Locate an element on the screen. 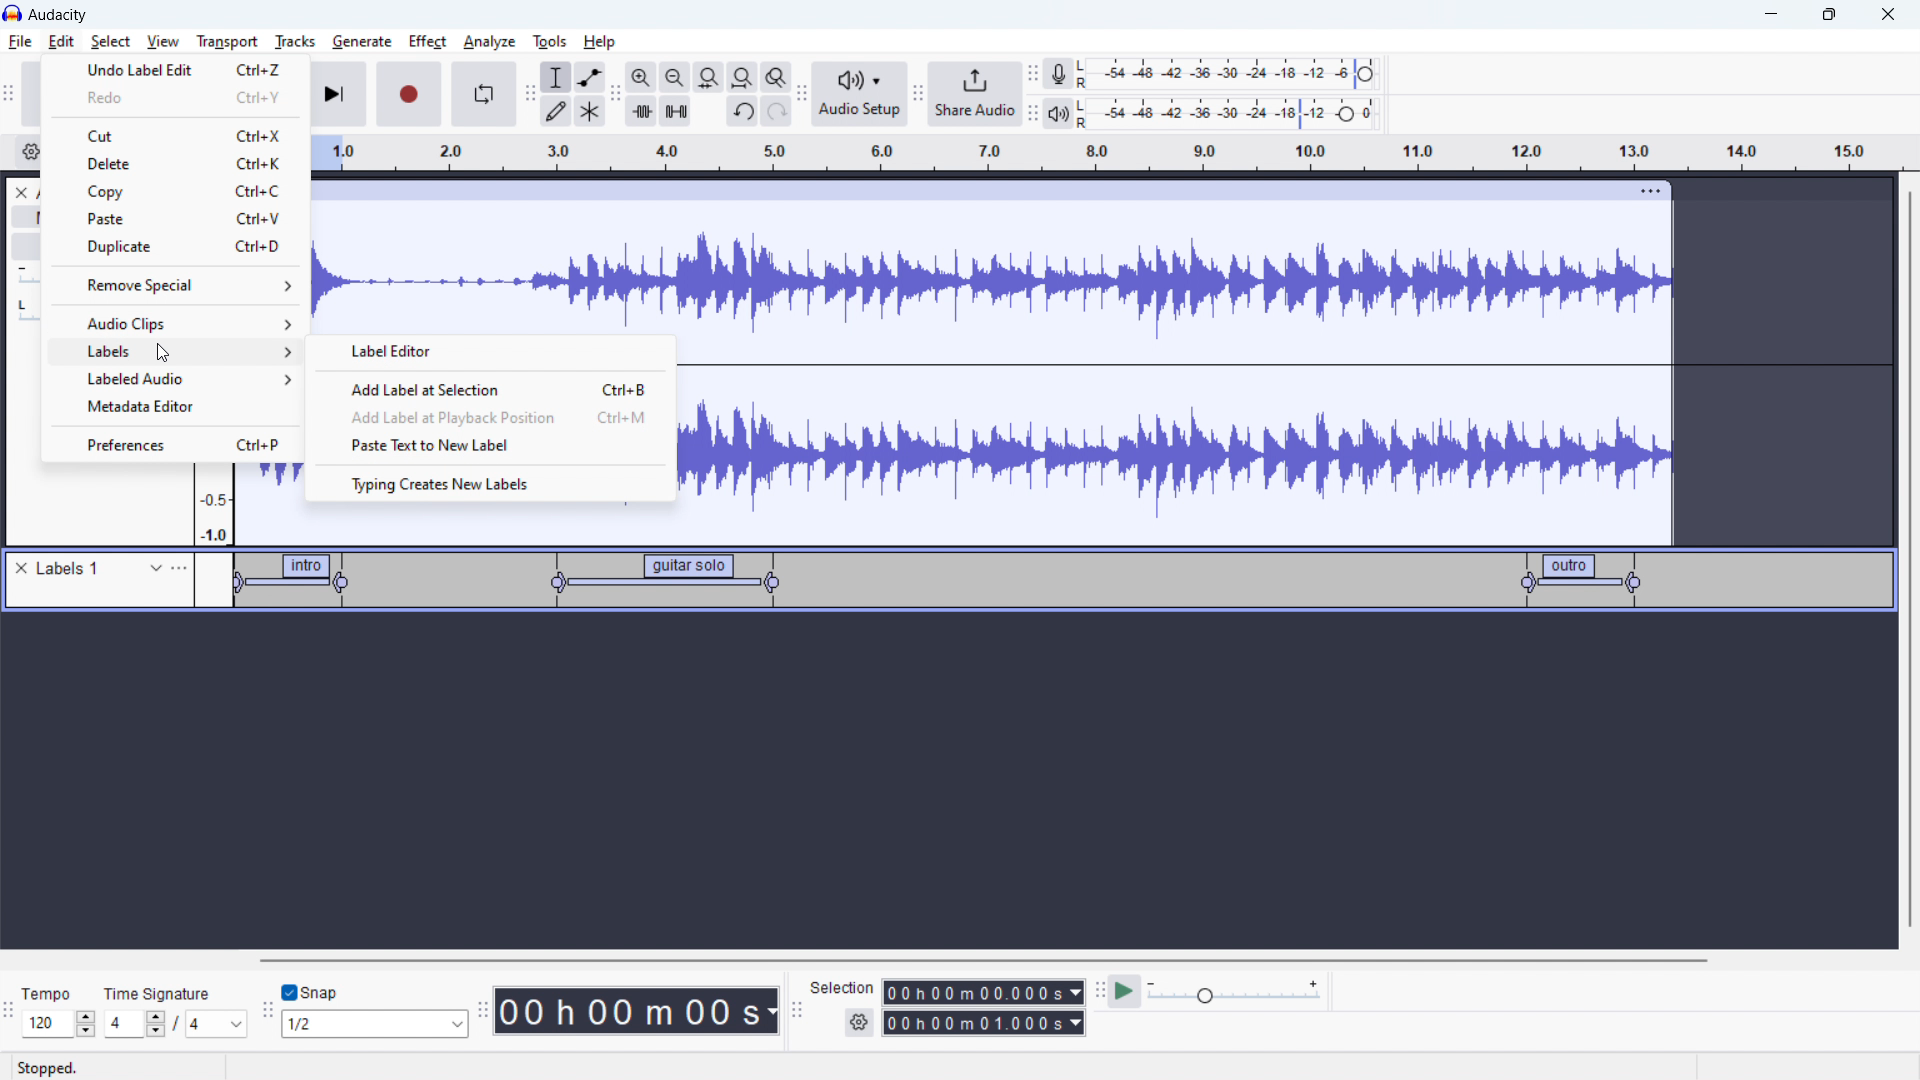 Image resolution: width=1920 pixels, height=1080 pixels. tools is located at coordinates (547, 41).